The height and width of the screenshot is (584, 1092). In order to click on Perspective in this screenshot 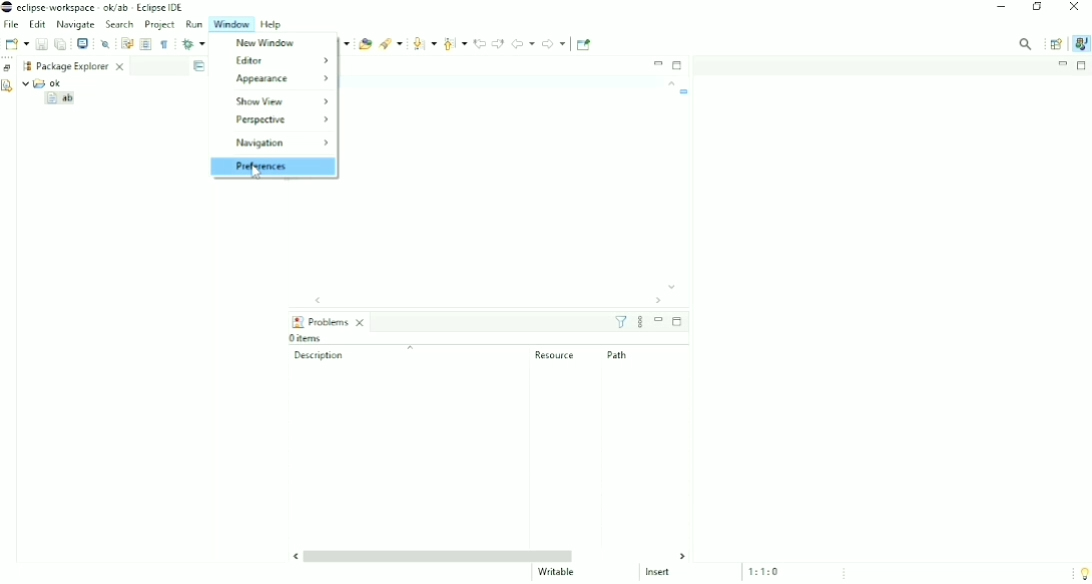, I will do `click(281, 120)`.